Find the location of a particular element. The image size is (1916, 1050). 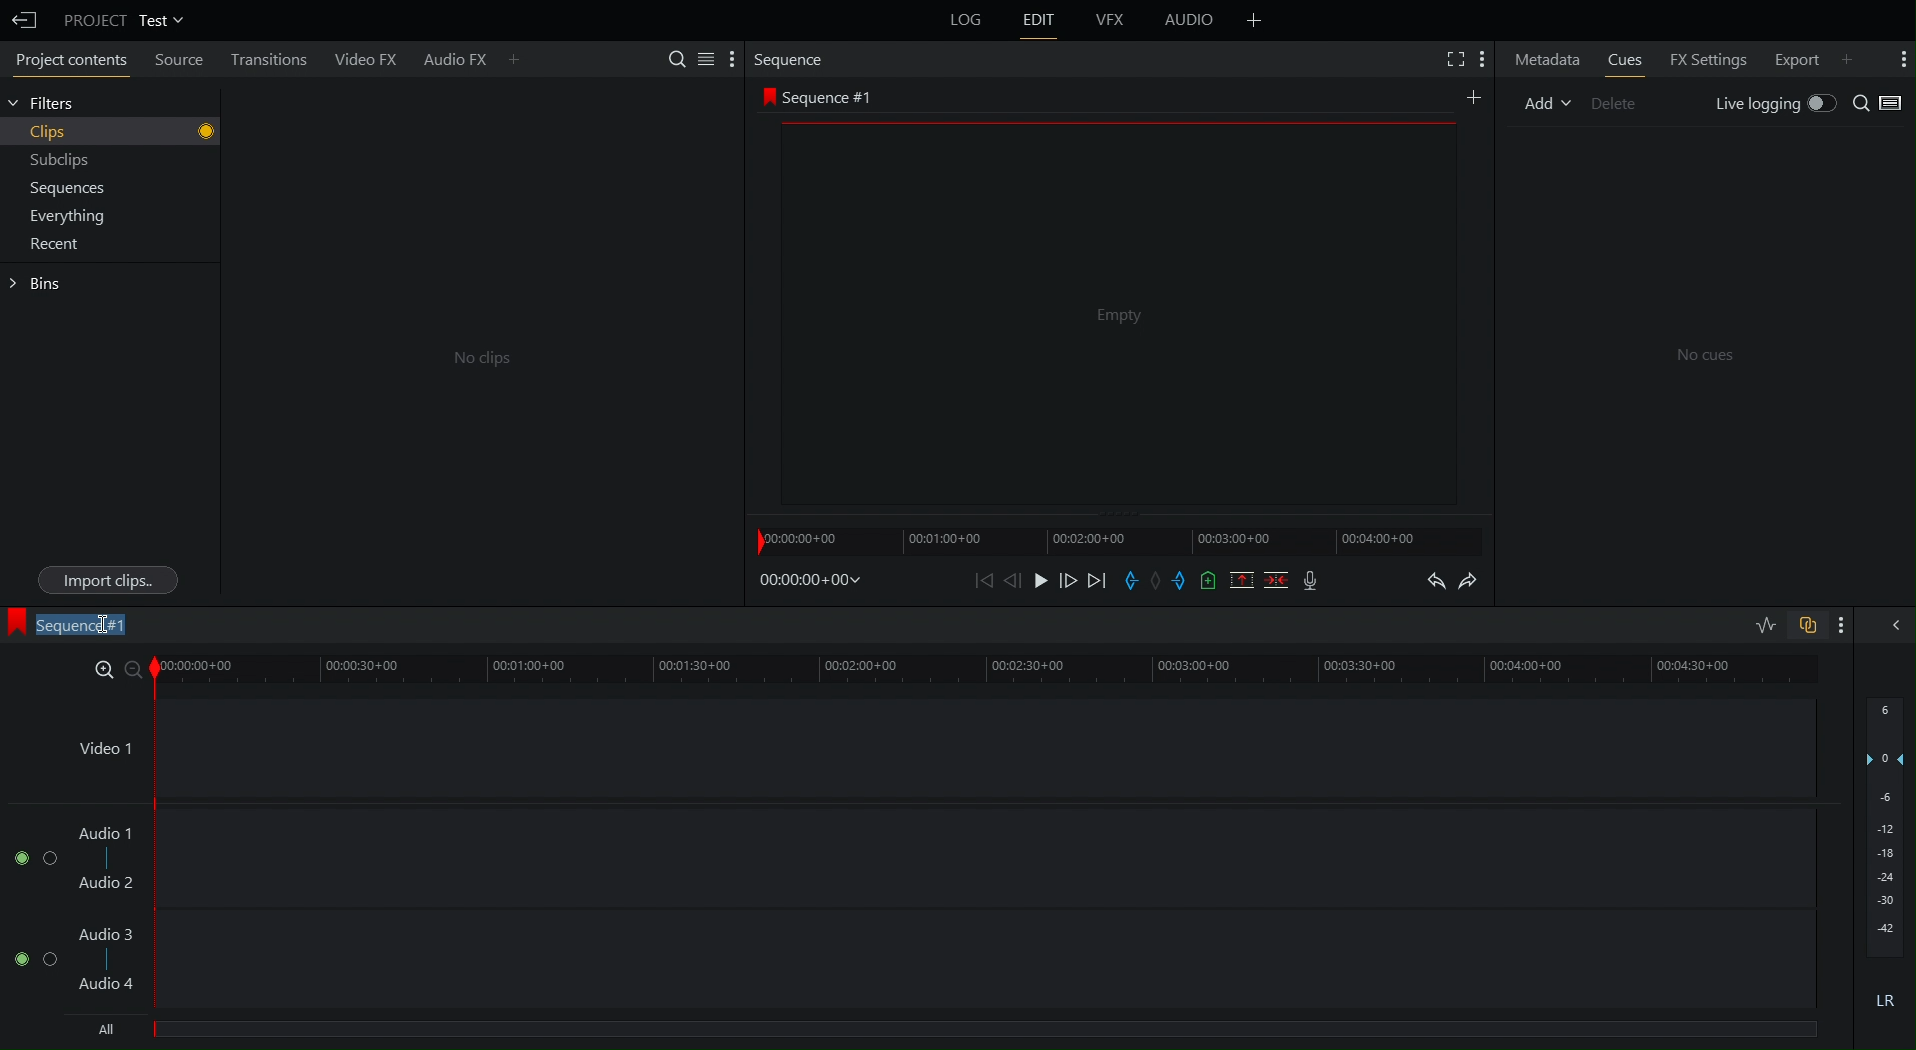

Video FX is located at coordinates (368, 57).